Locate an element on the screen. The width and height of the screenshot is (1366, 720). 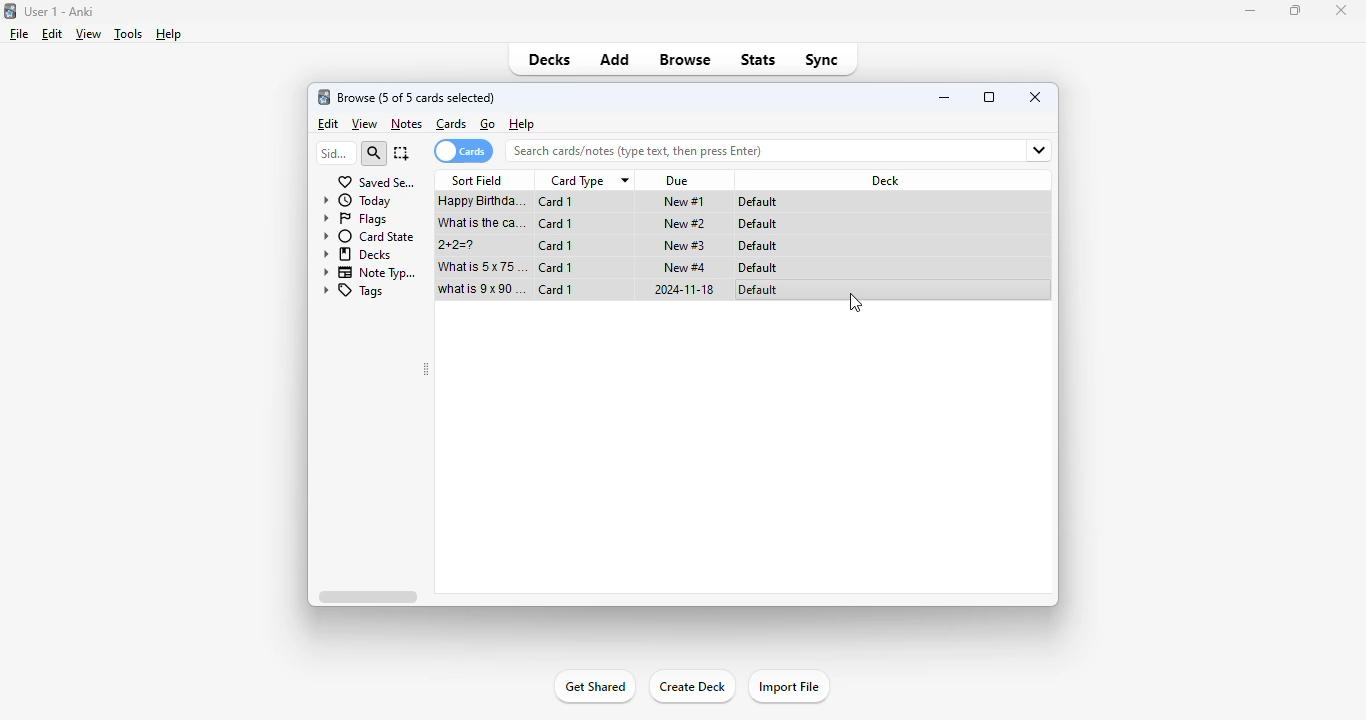
maximize is located at coordinates (989, 96).